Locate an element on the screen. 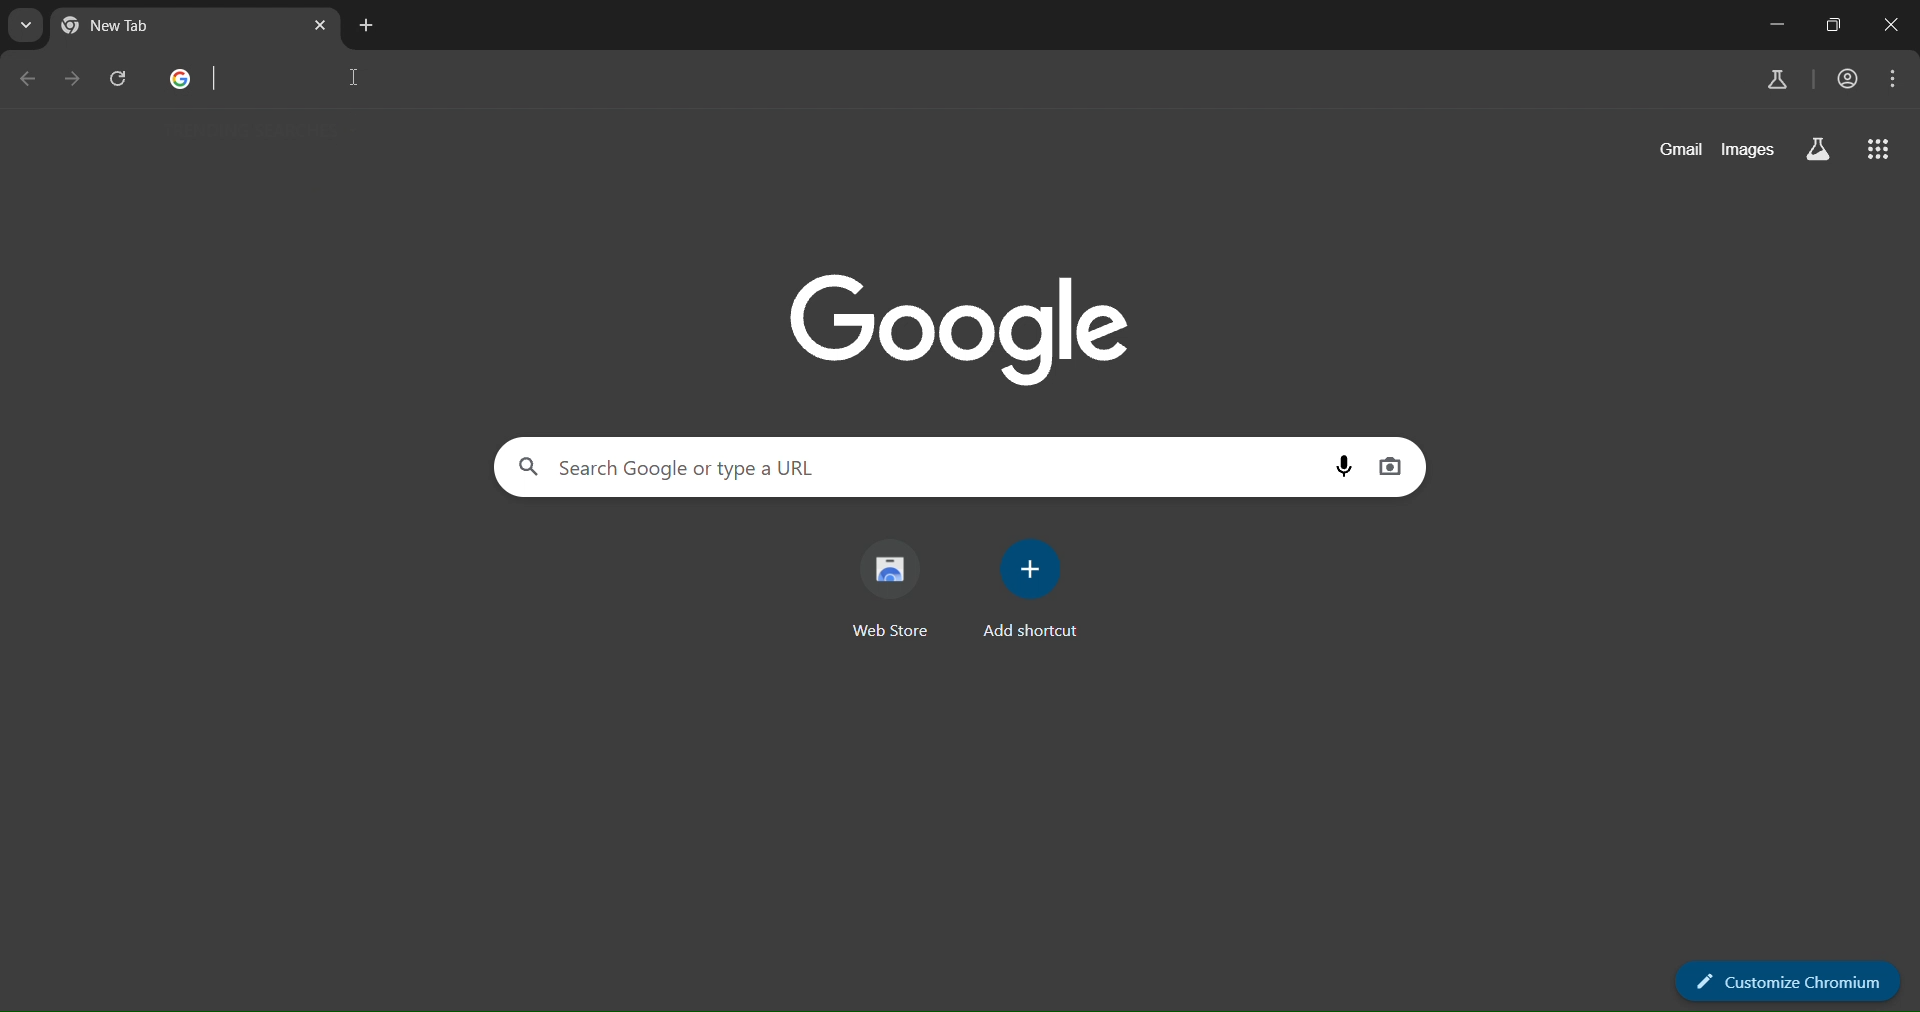  customize chromium is located at coordinates (1790, 981).